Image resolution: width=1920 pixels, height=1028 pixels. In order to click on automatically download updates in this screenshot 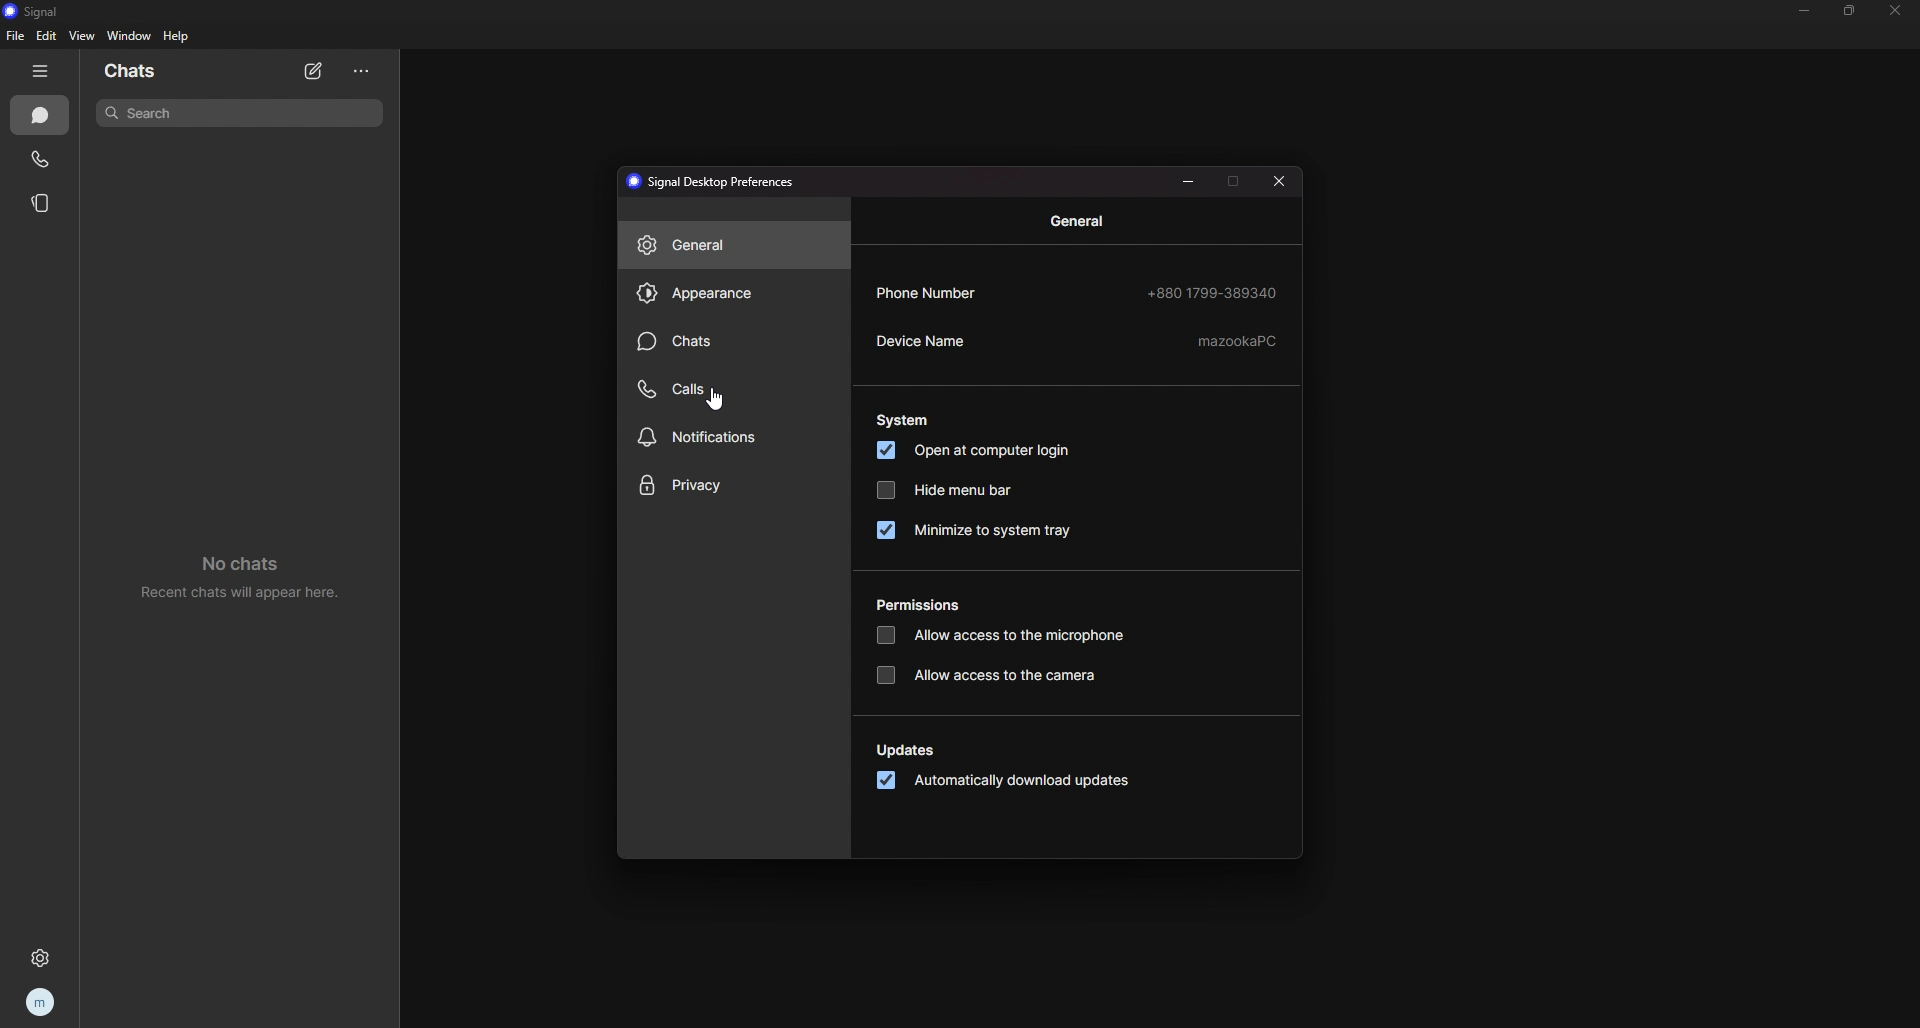, I will do `click(1009, 780)`.